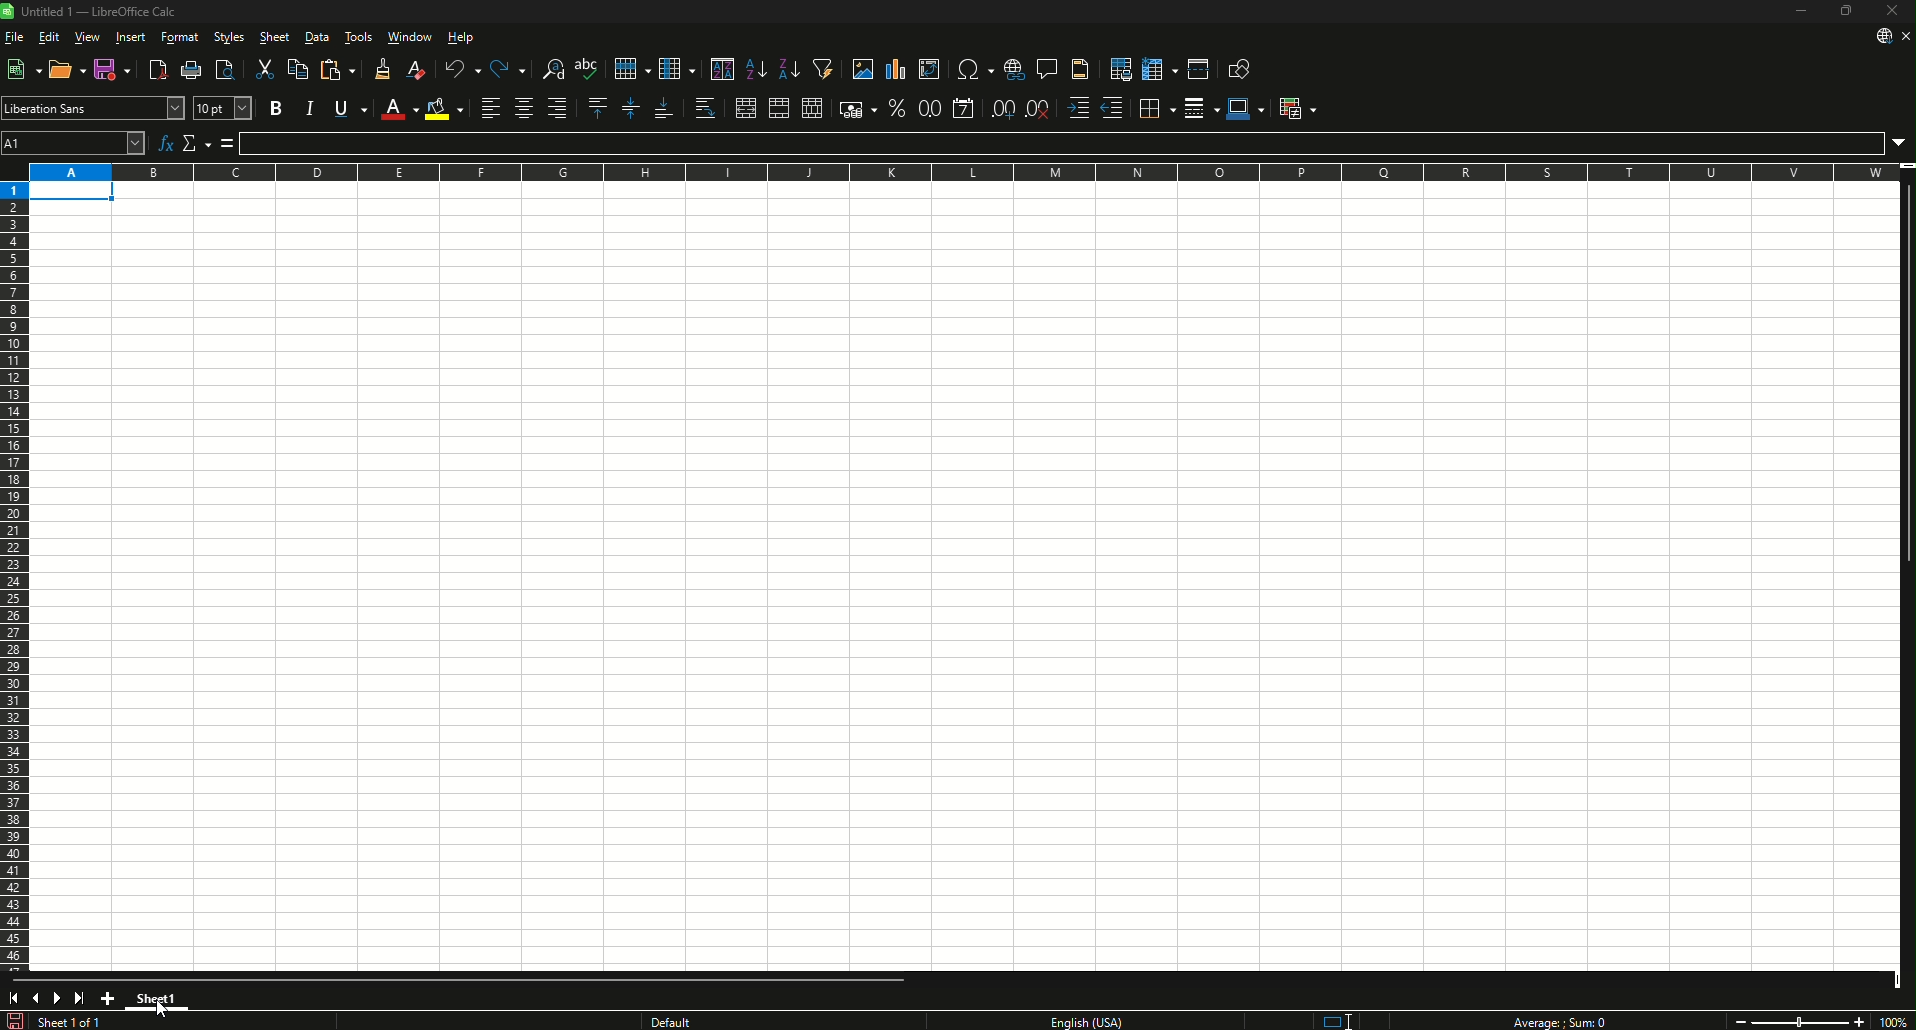 The image size is (1916, 1030). What do you see at coordinates (157, 999) in the screenshot?
I see `Sheet1` at bounding box center [157, 999].